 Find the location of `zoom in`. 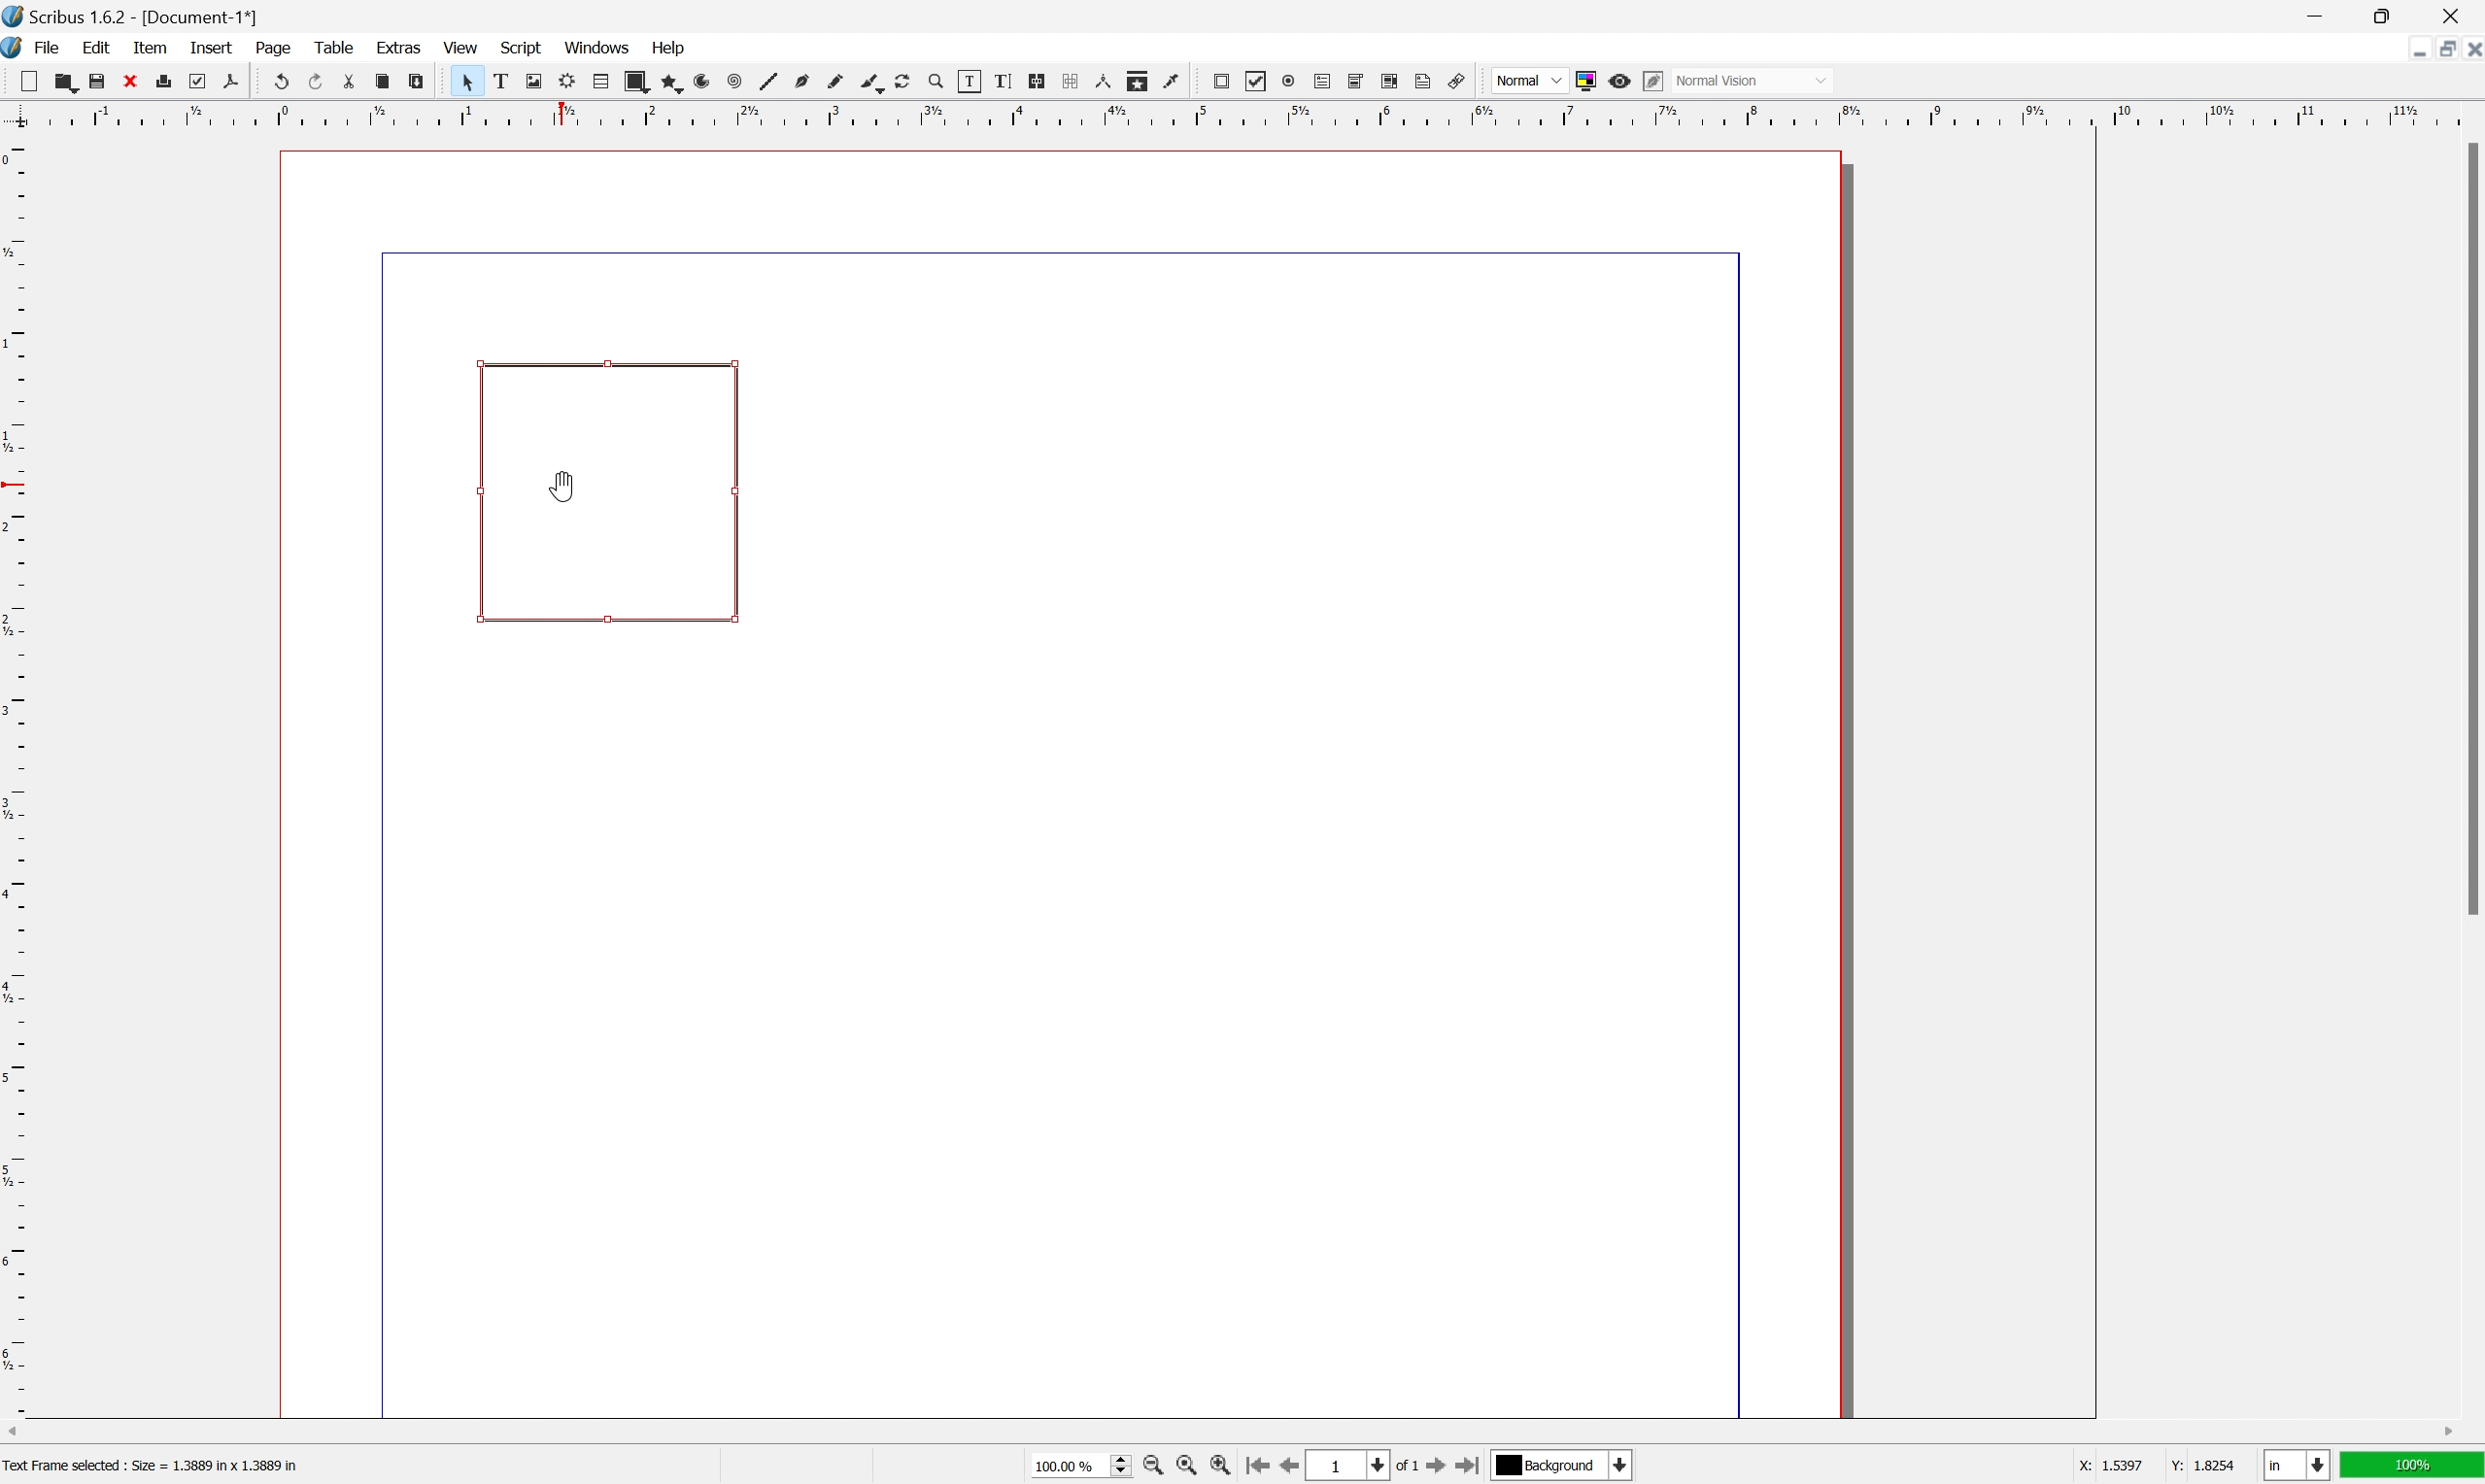

zoom in is located at coordinates (1154, 1468).